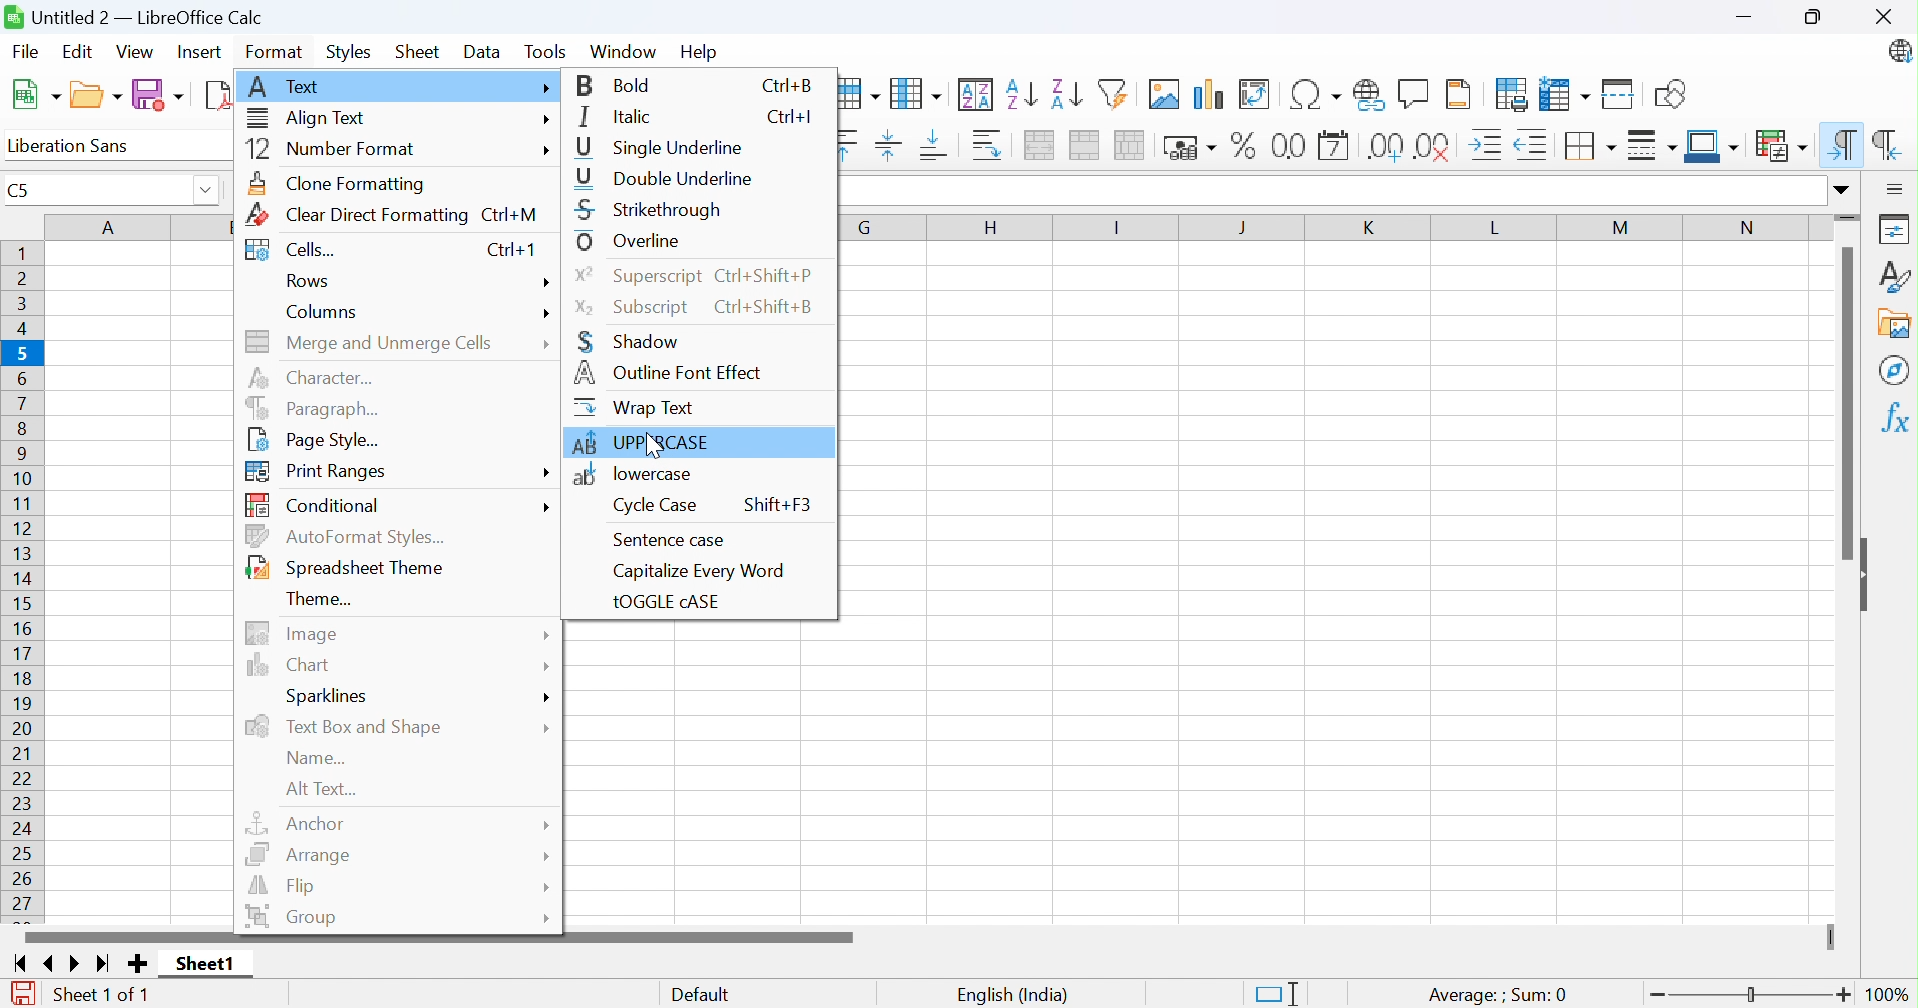 This screenshot has width=1918, height=1008. What do you see at coordinates (481, 52) in the screenshot?
I see `Data` at bounding box center [481, 52].